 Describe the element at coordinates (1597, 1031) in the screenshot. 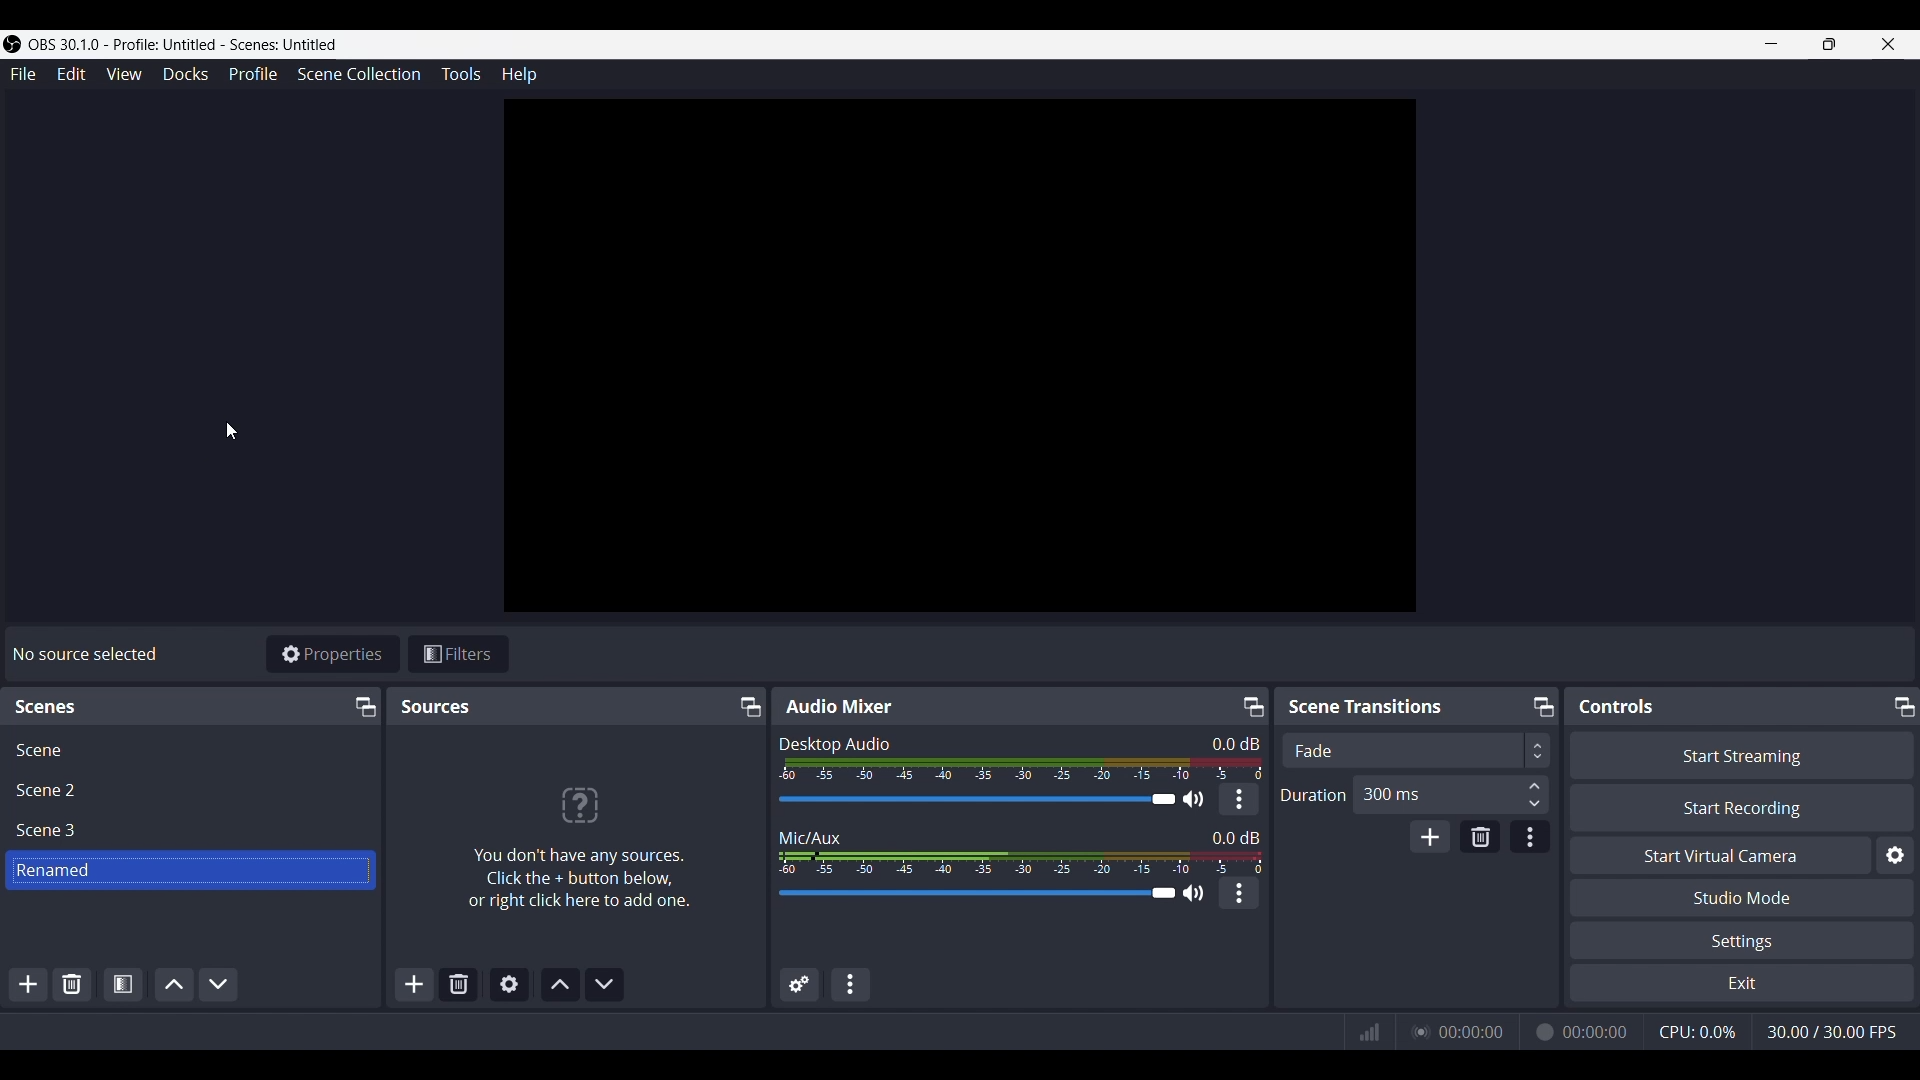

I see `Recording Timer` at that location.